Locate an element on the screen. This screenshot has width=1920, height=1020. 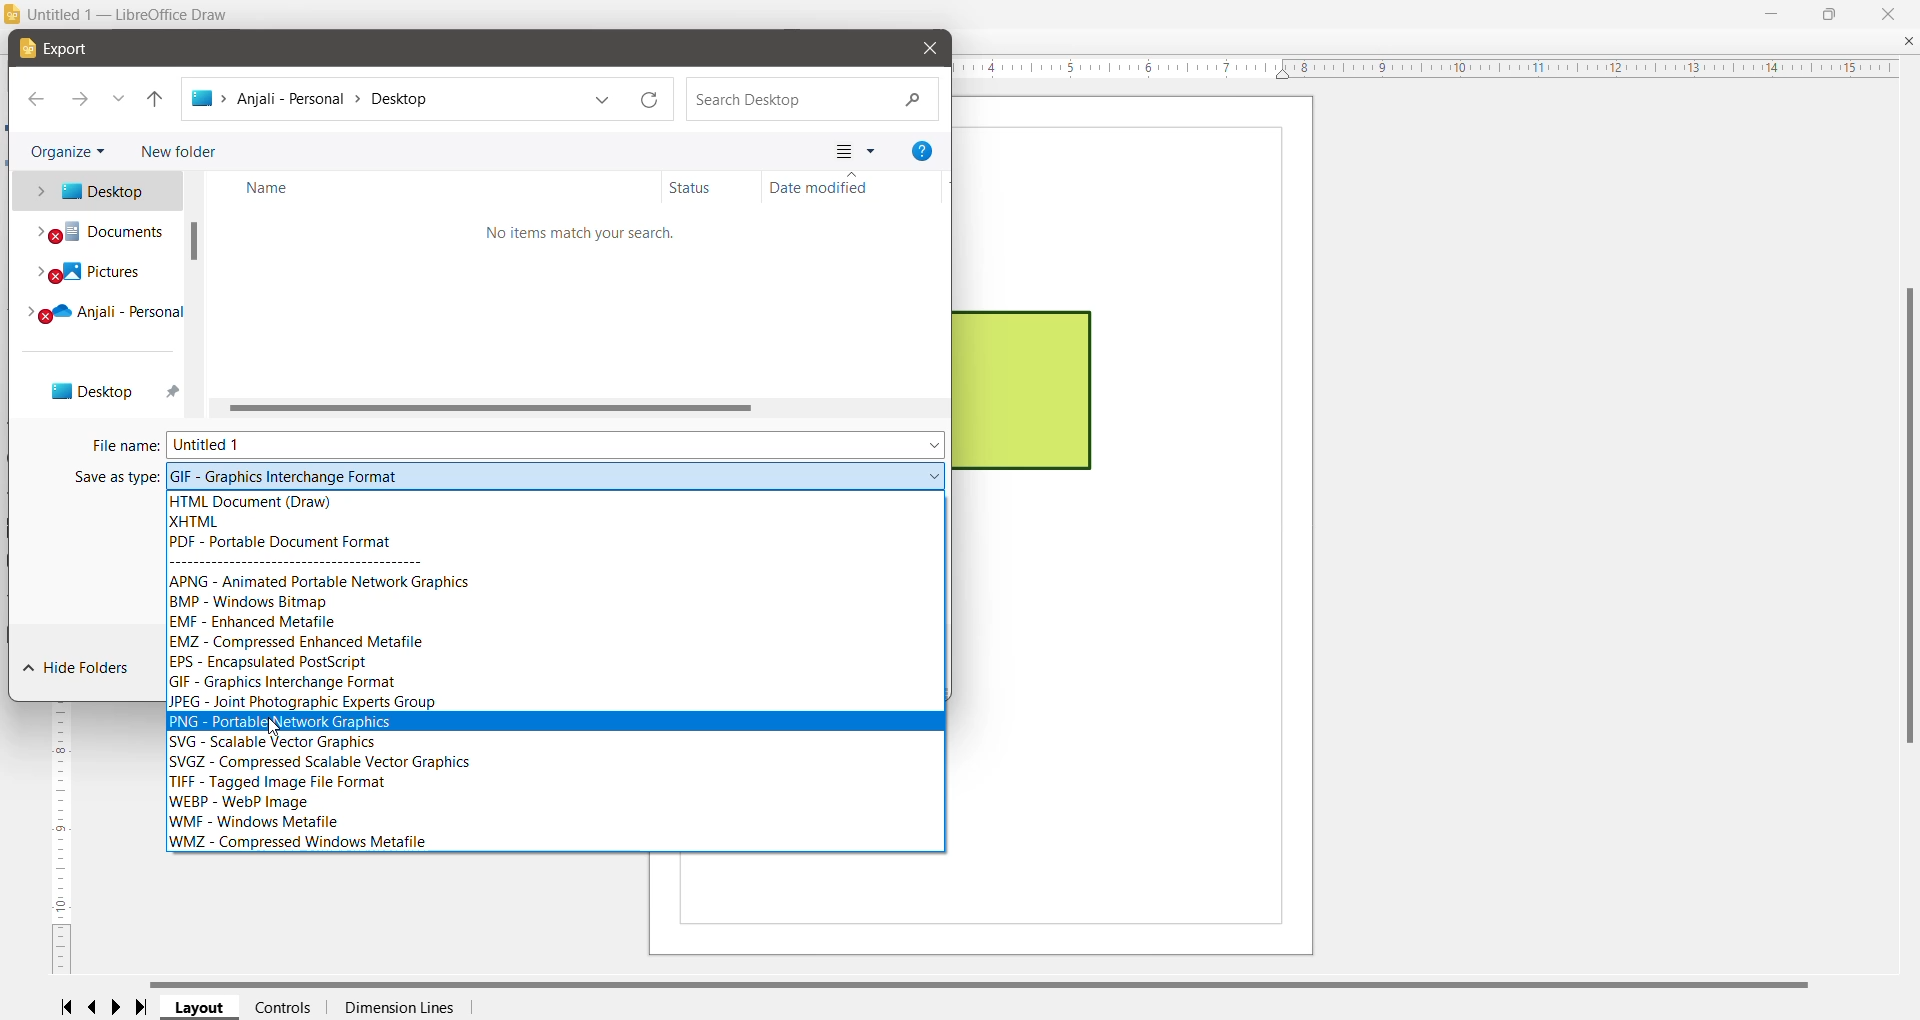
System locations is located at coordinates (94, 293).